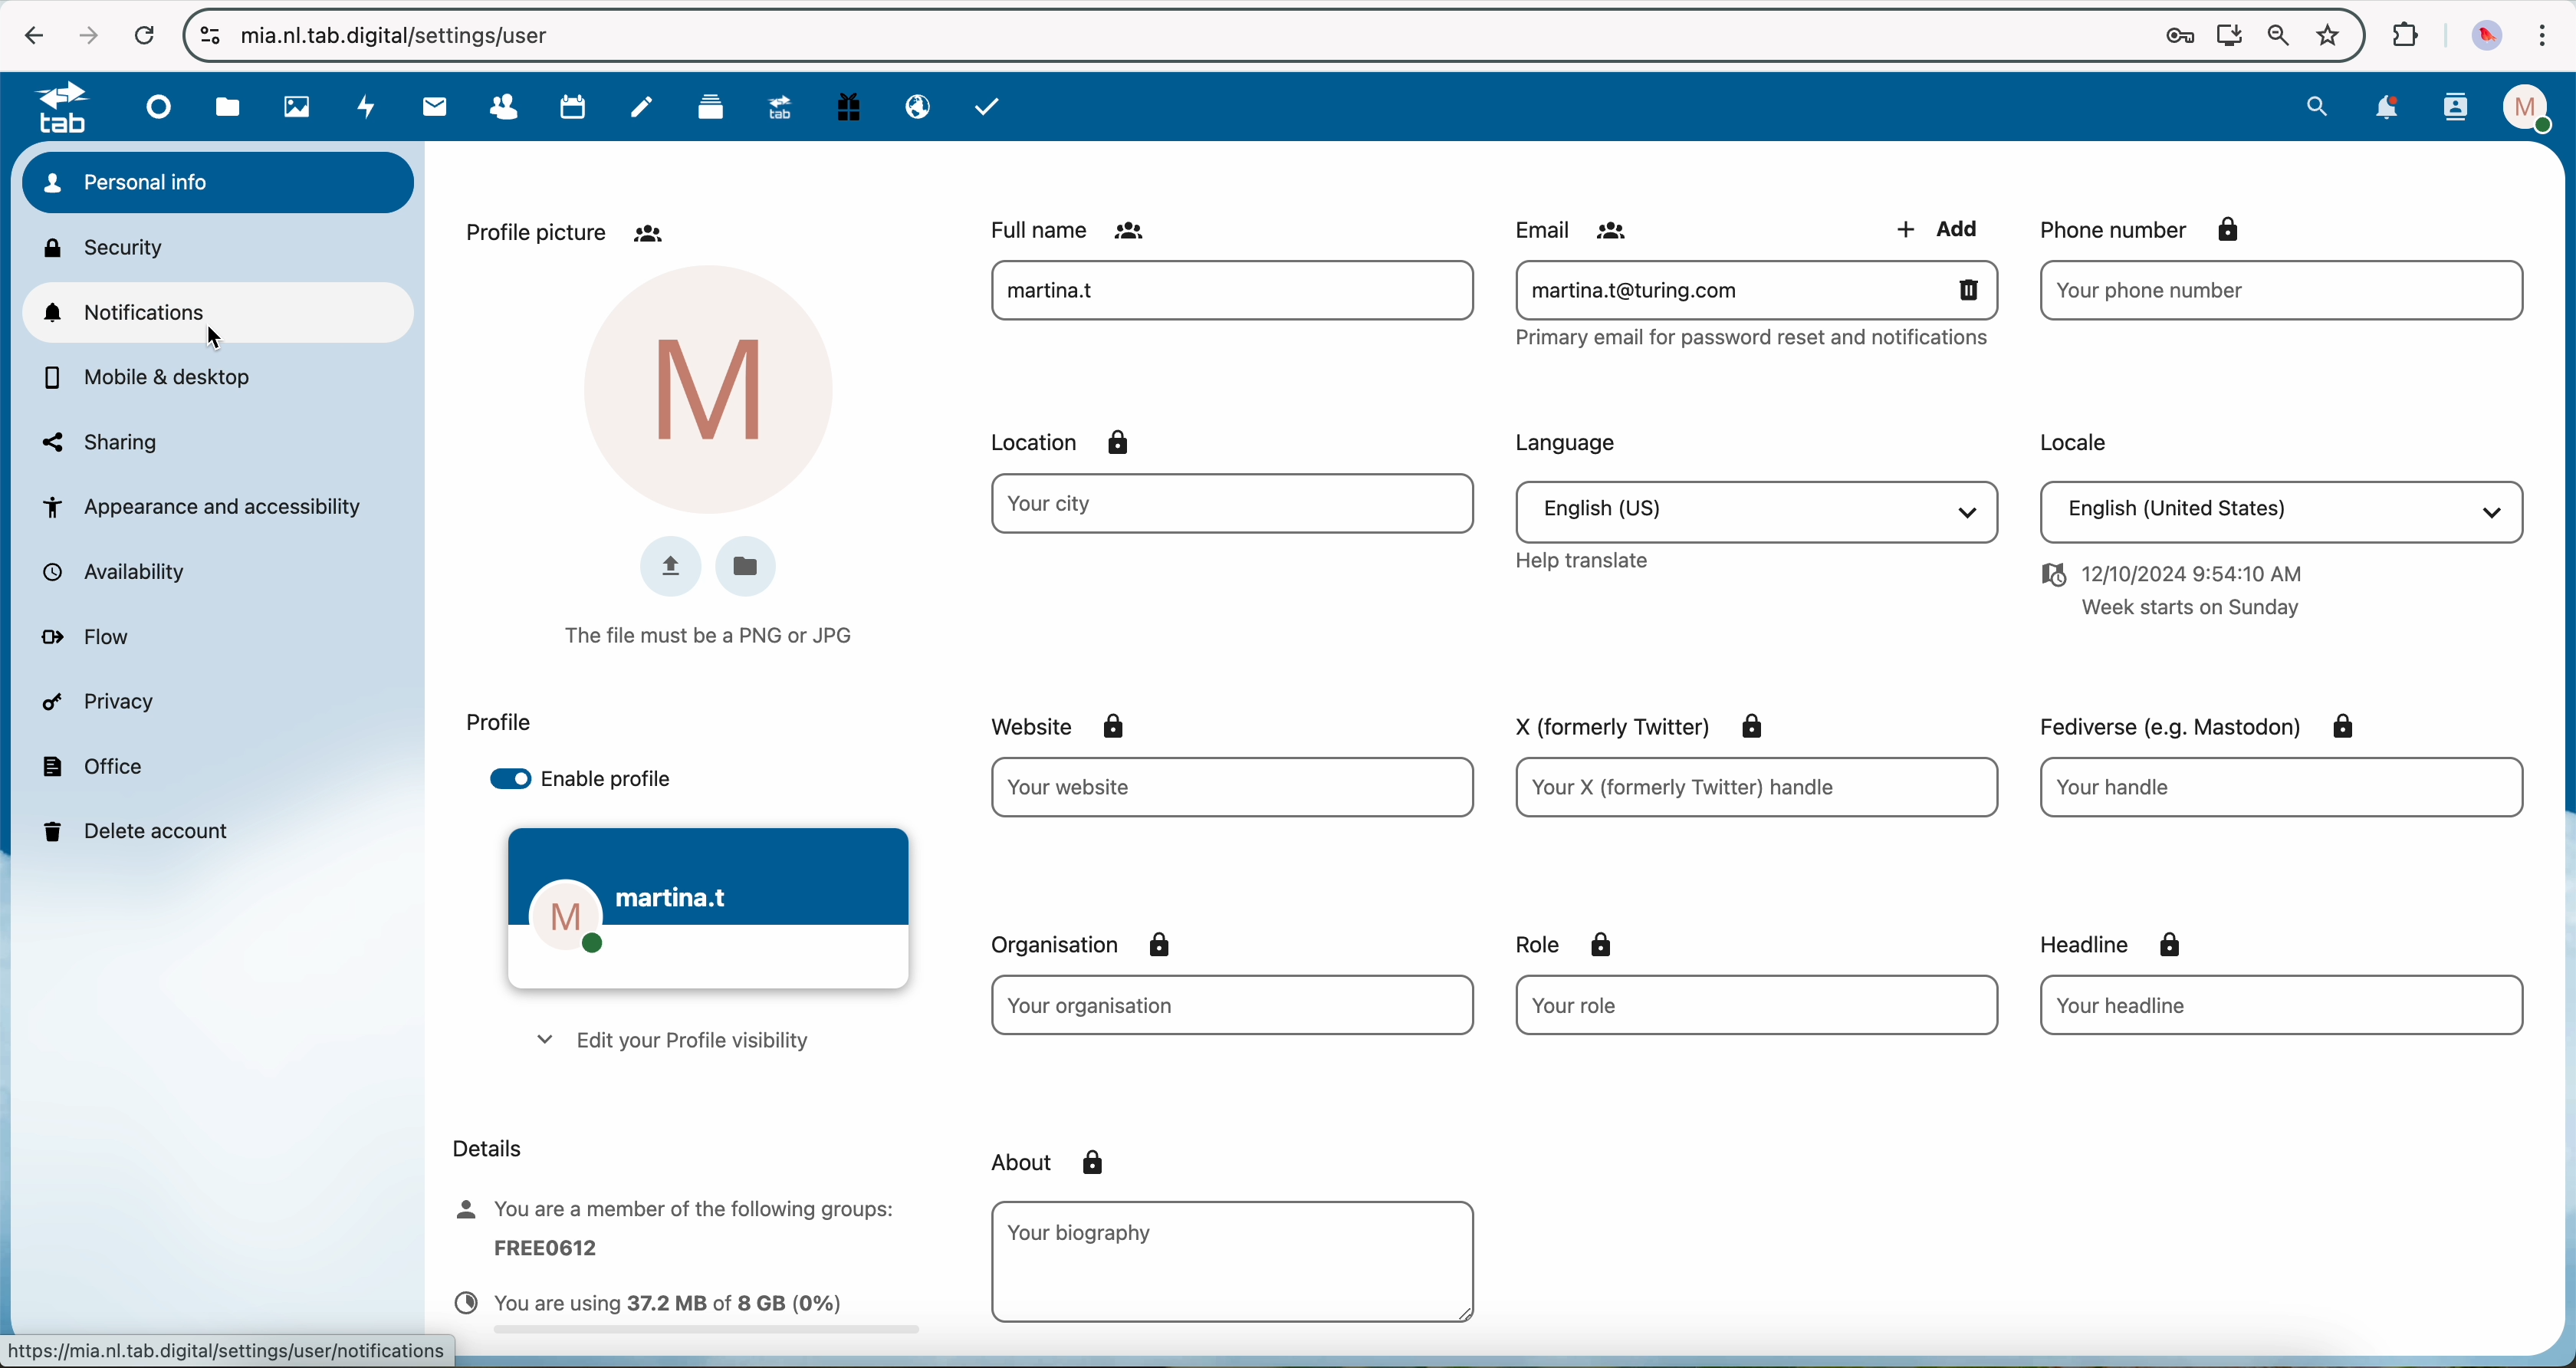 This screenshot has height=1368, width=2576. What do you see at coordinates (1570, 943) in the screenshot?
I see `role` at bounding box center [1570, 943].